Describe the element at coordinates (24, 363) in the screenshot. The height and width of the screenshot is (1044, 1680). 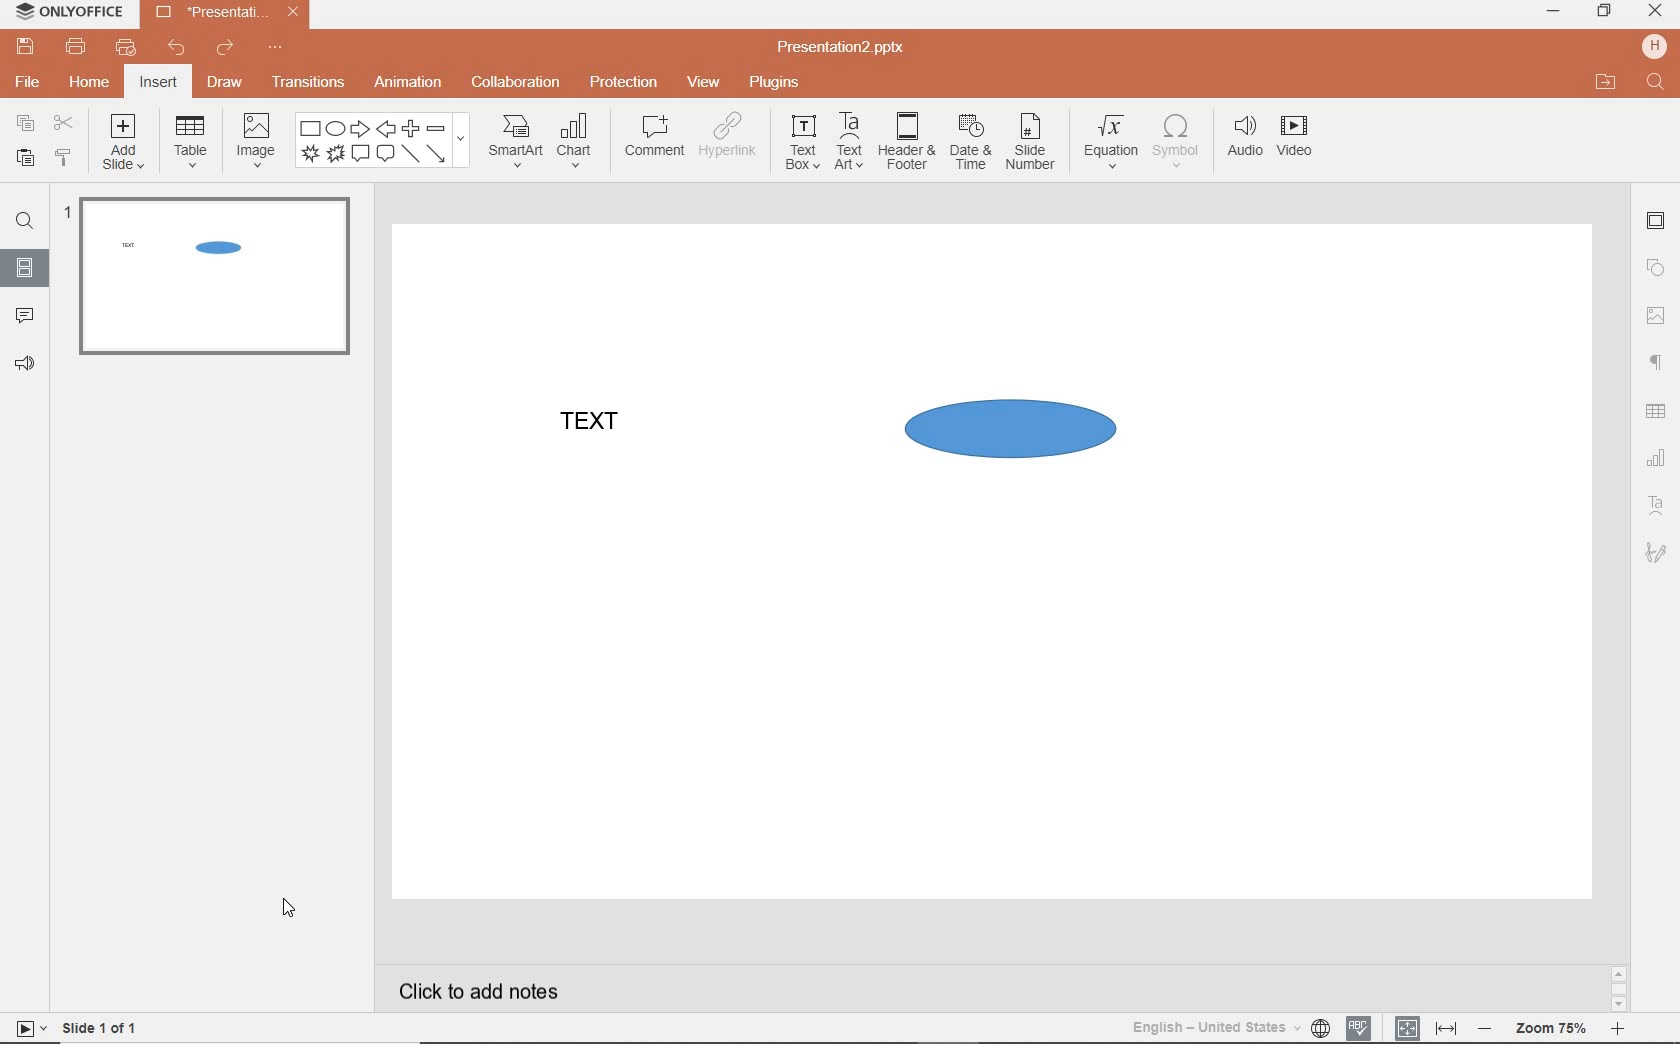
I see `FEEDBACK & SUPPORT` at that location.